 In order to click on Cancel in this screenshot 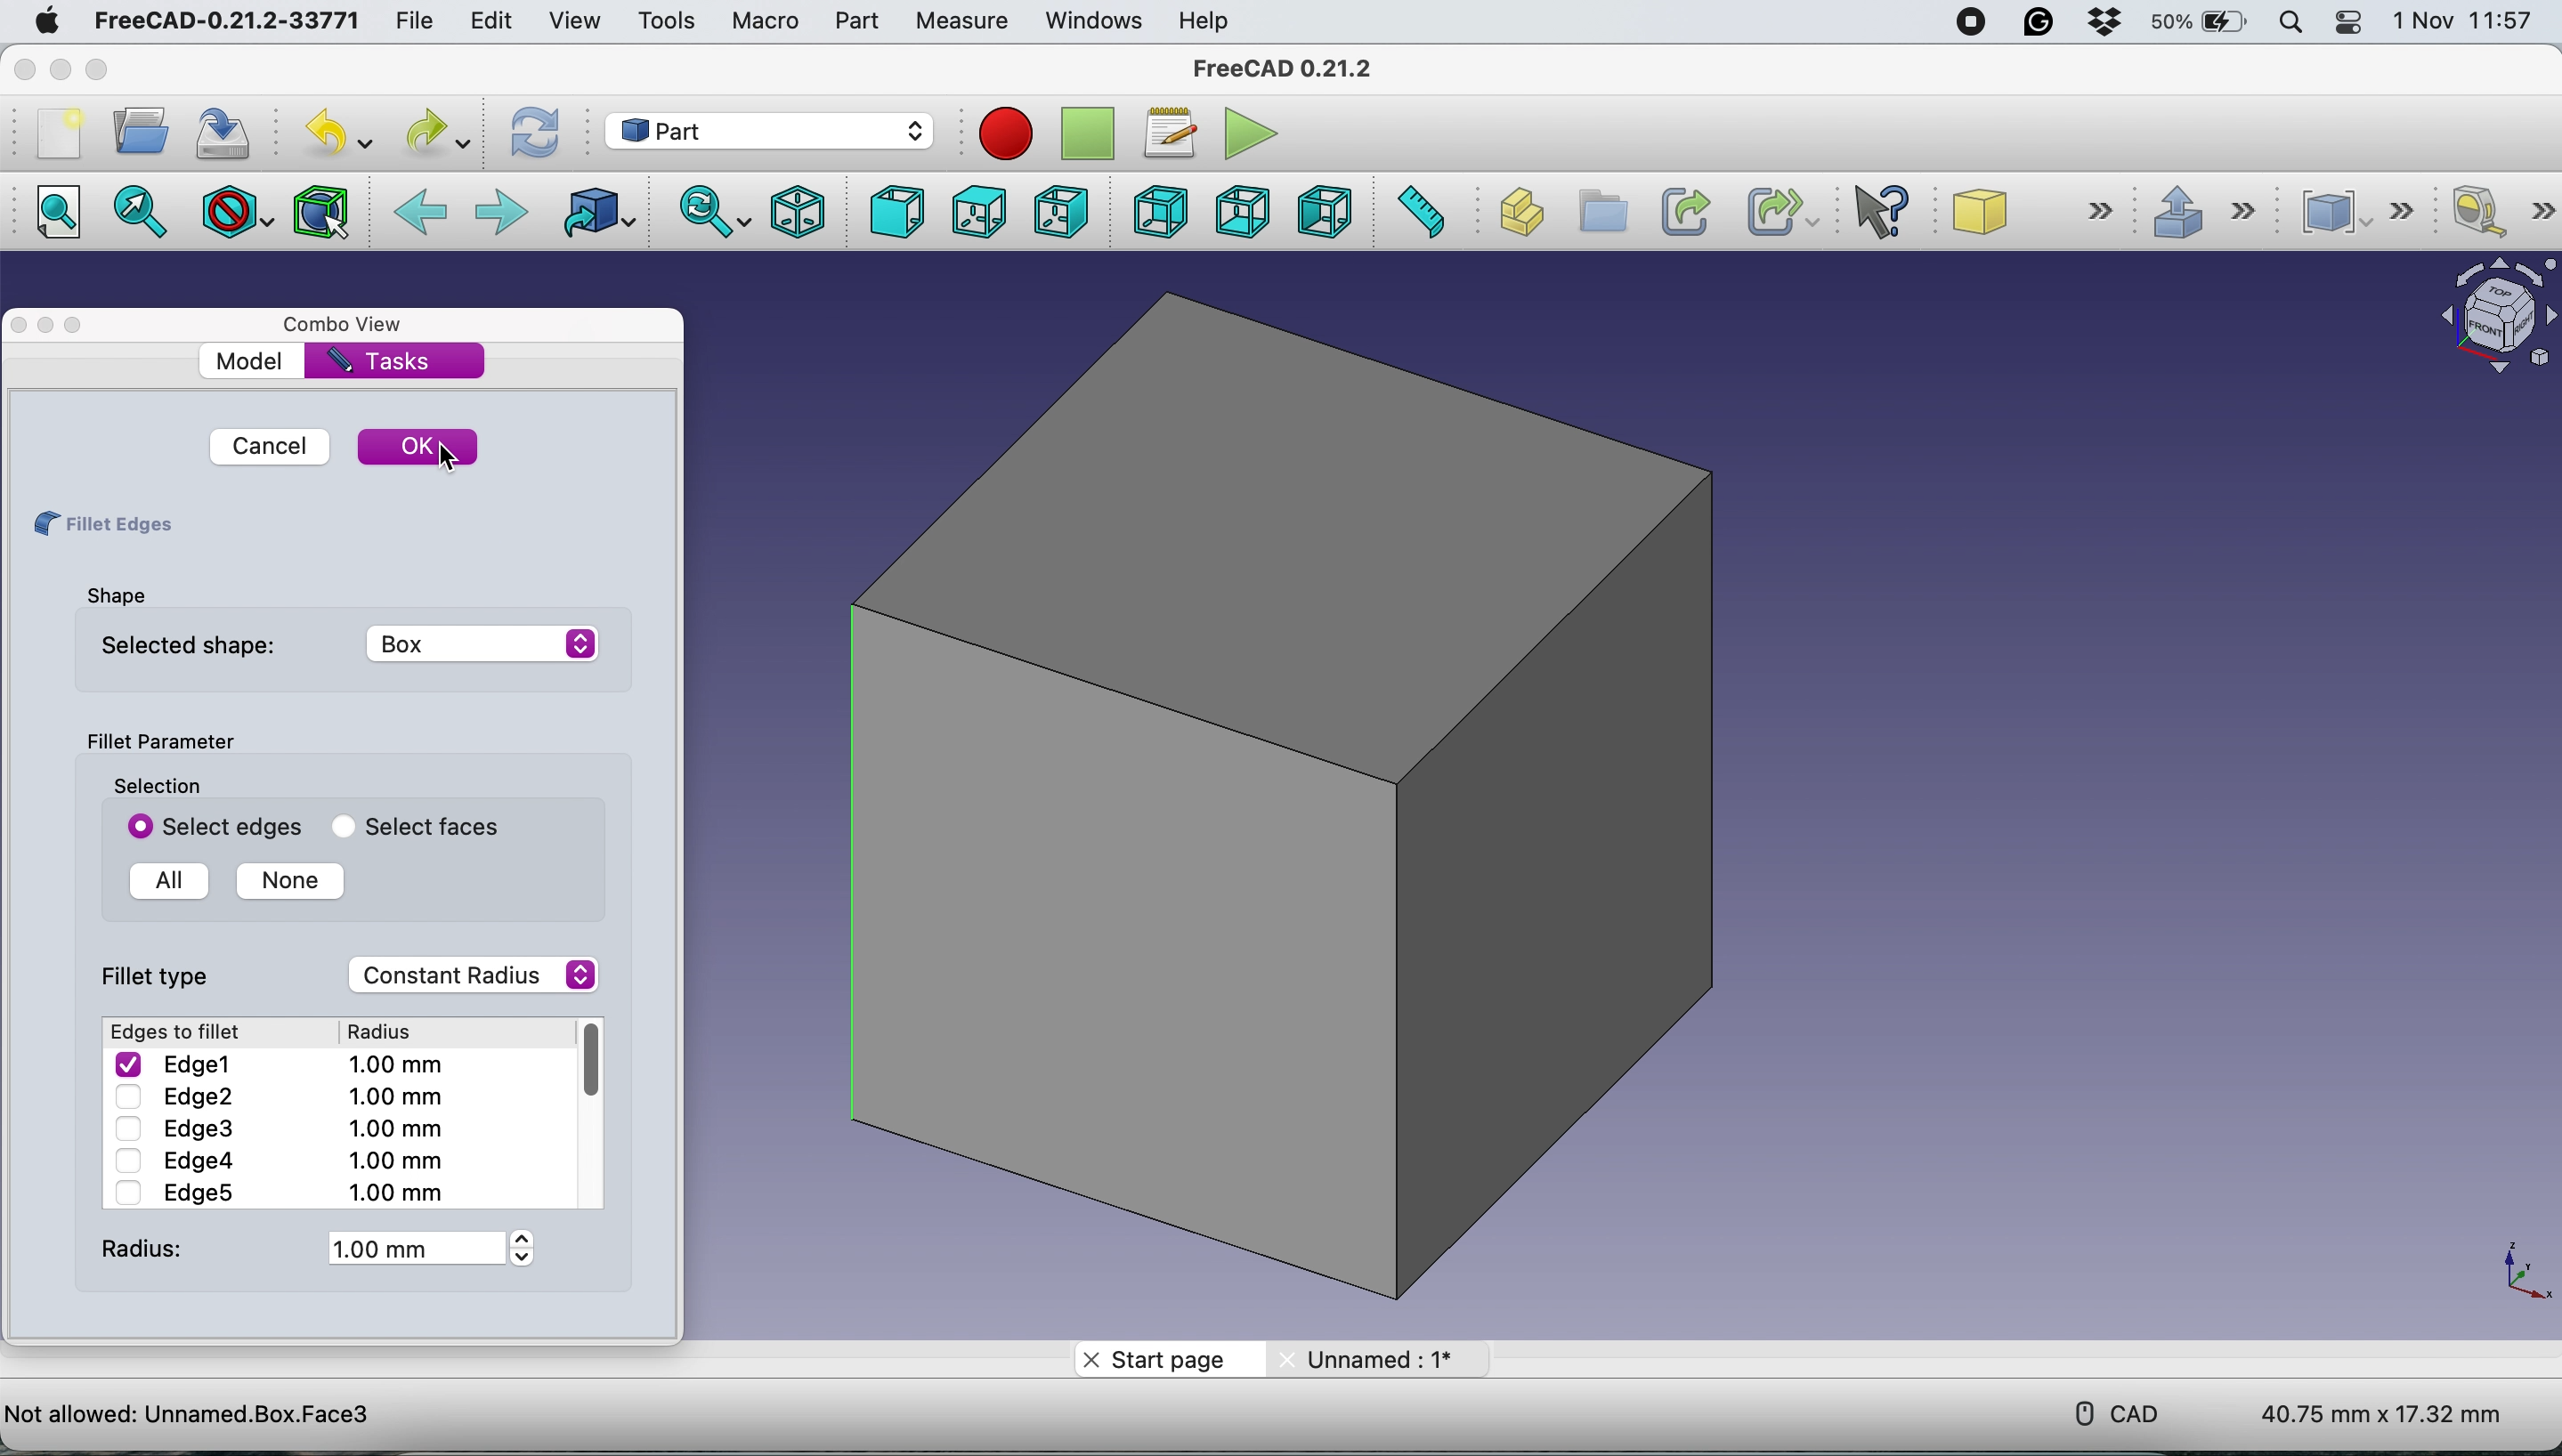, I will do `click(262, 446)`.